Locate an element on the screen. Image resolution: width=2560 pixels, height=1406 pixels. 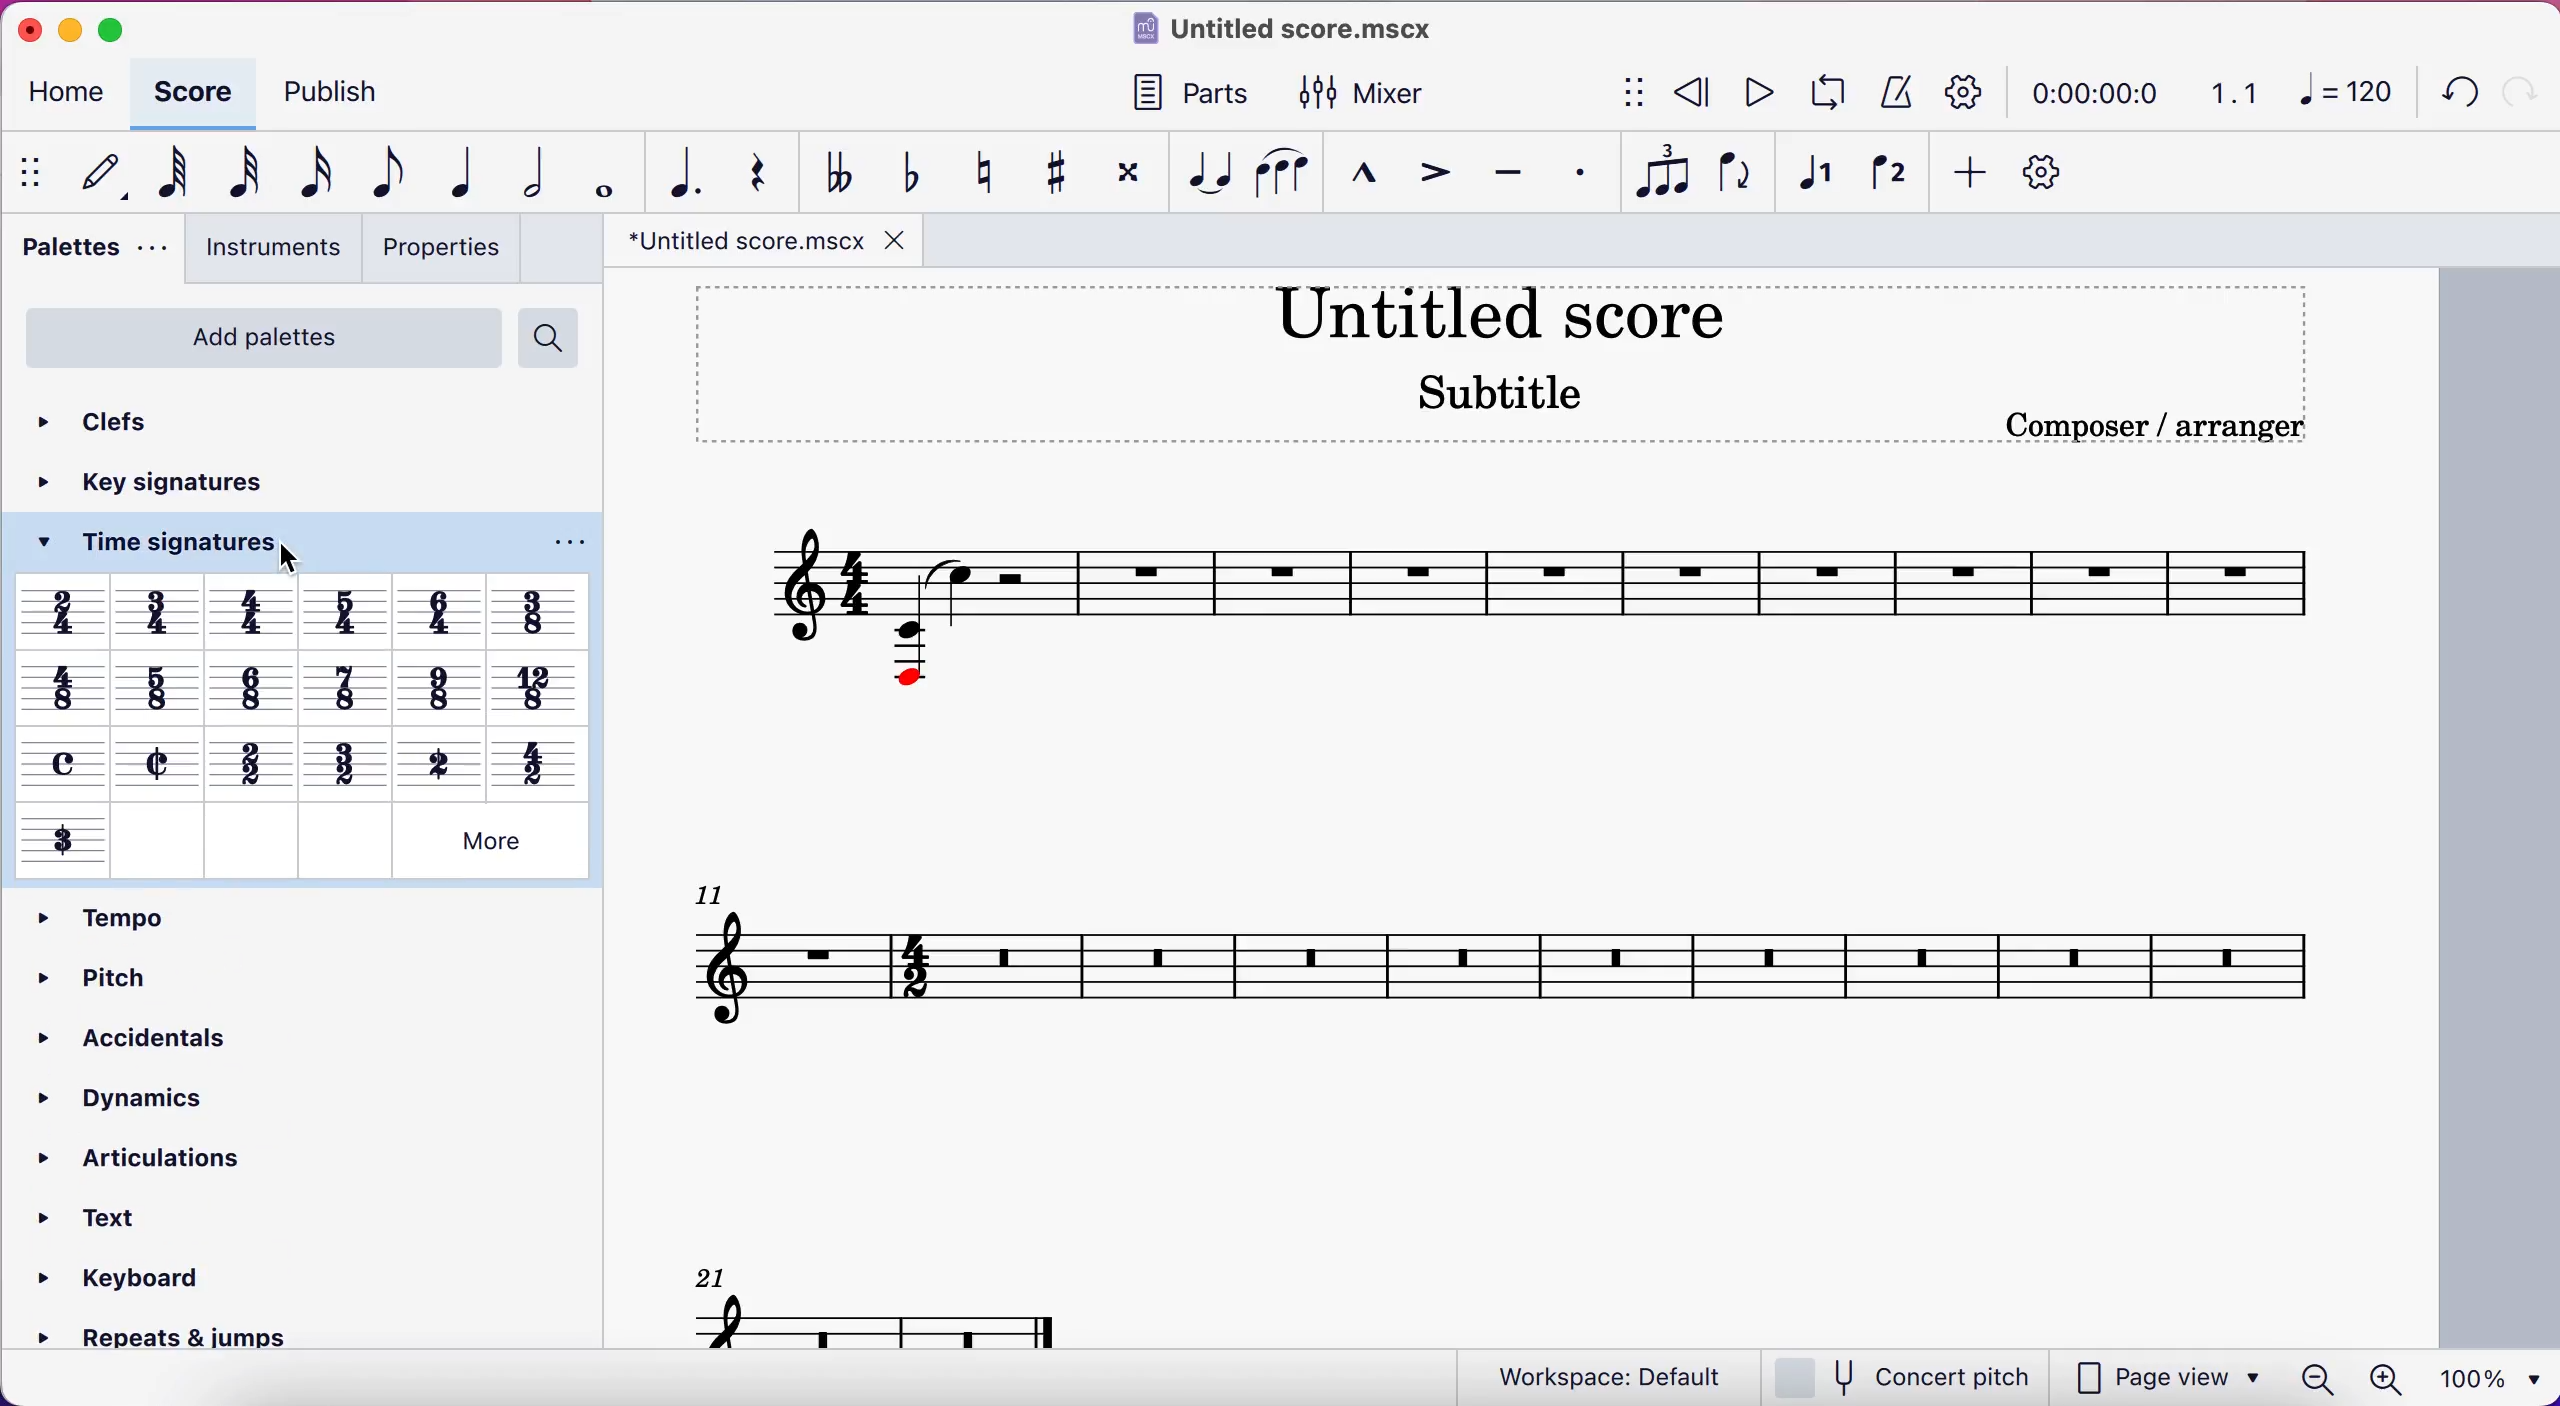
palettes is located at coordinates (88, 252).